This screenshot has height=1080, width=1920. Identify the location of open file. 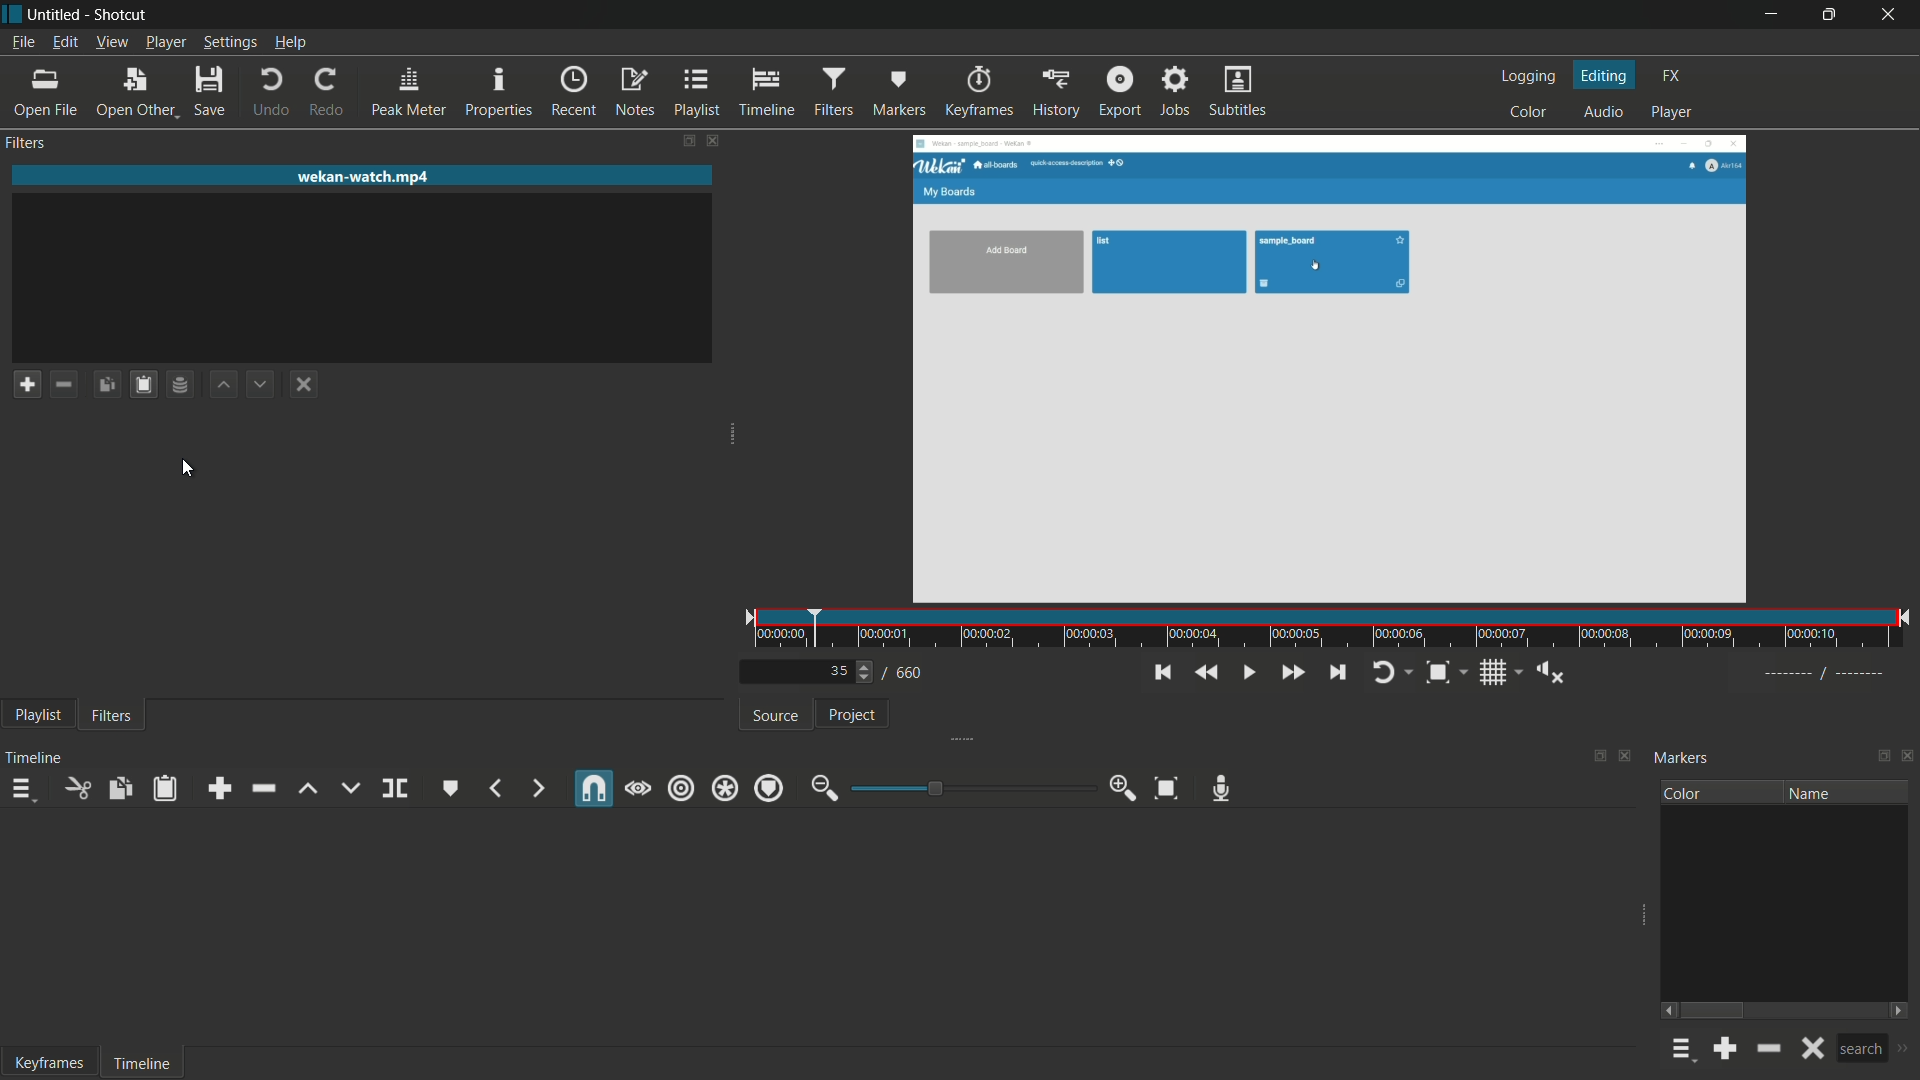
(43, 93).